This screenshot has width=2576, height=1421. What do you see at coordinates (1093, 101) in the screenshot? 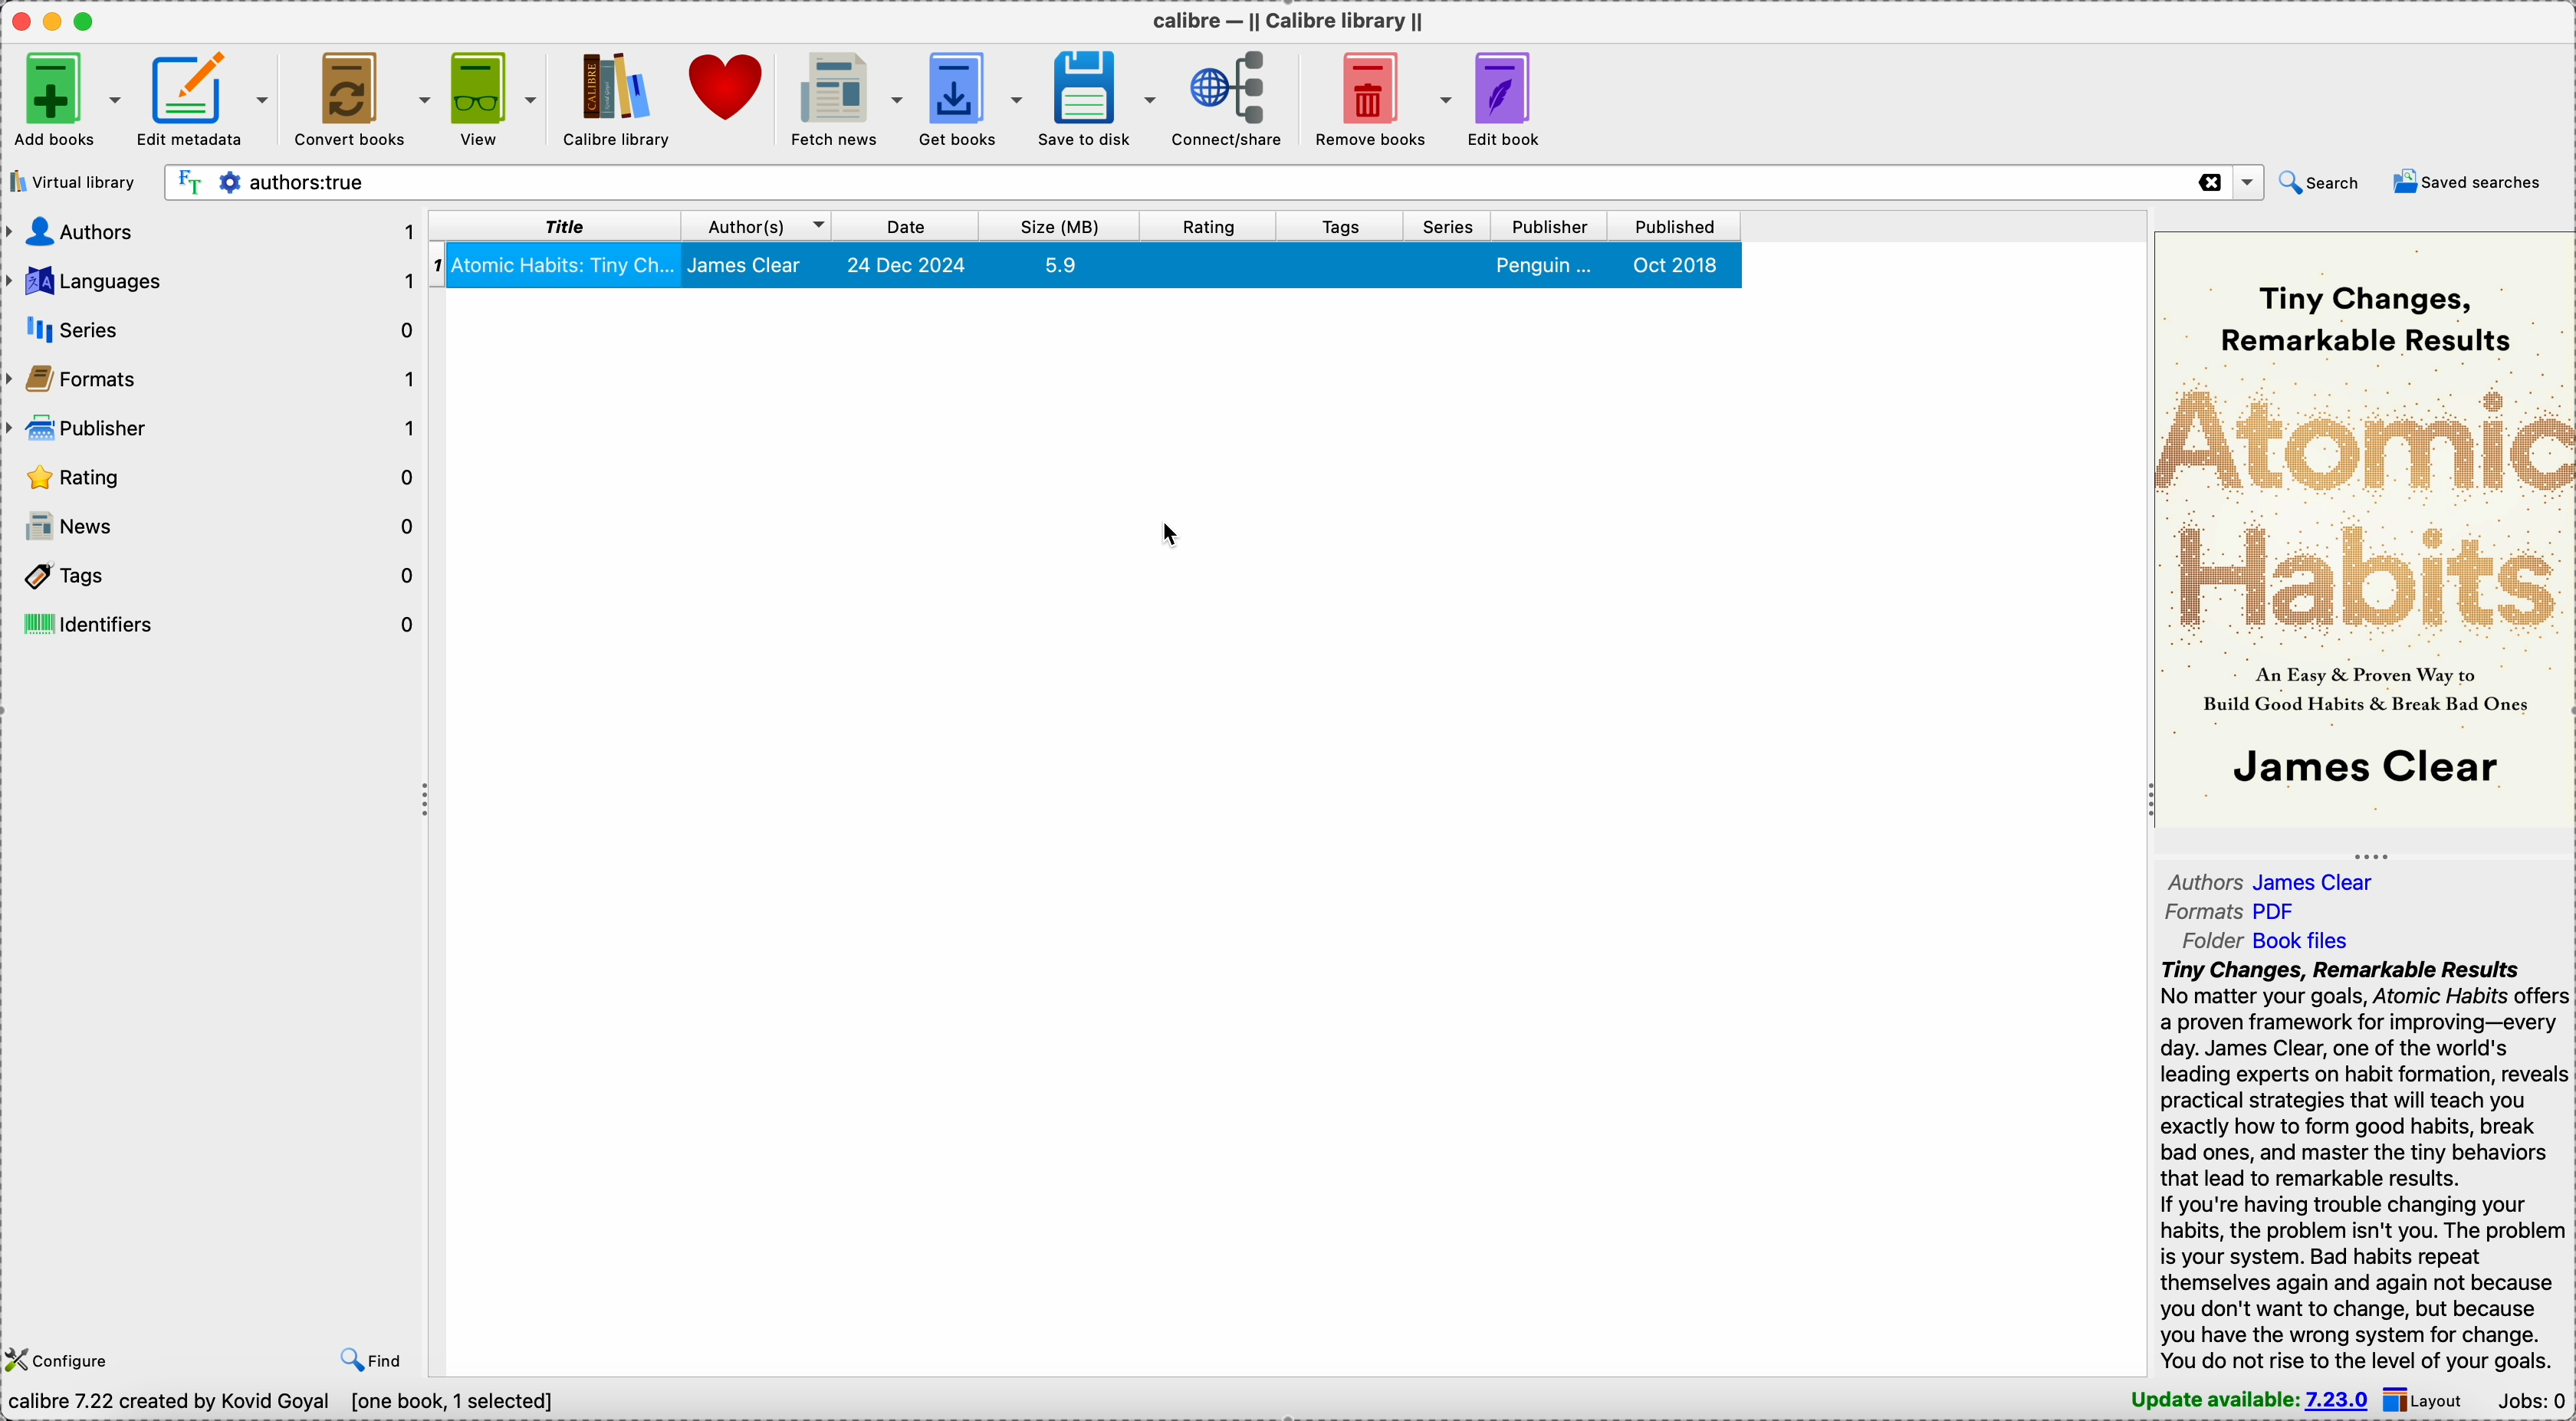
I see `save to disk` at bounding box center [1093, 101].